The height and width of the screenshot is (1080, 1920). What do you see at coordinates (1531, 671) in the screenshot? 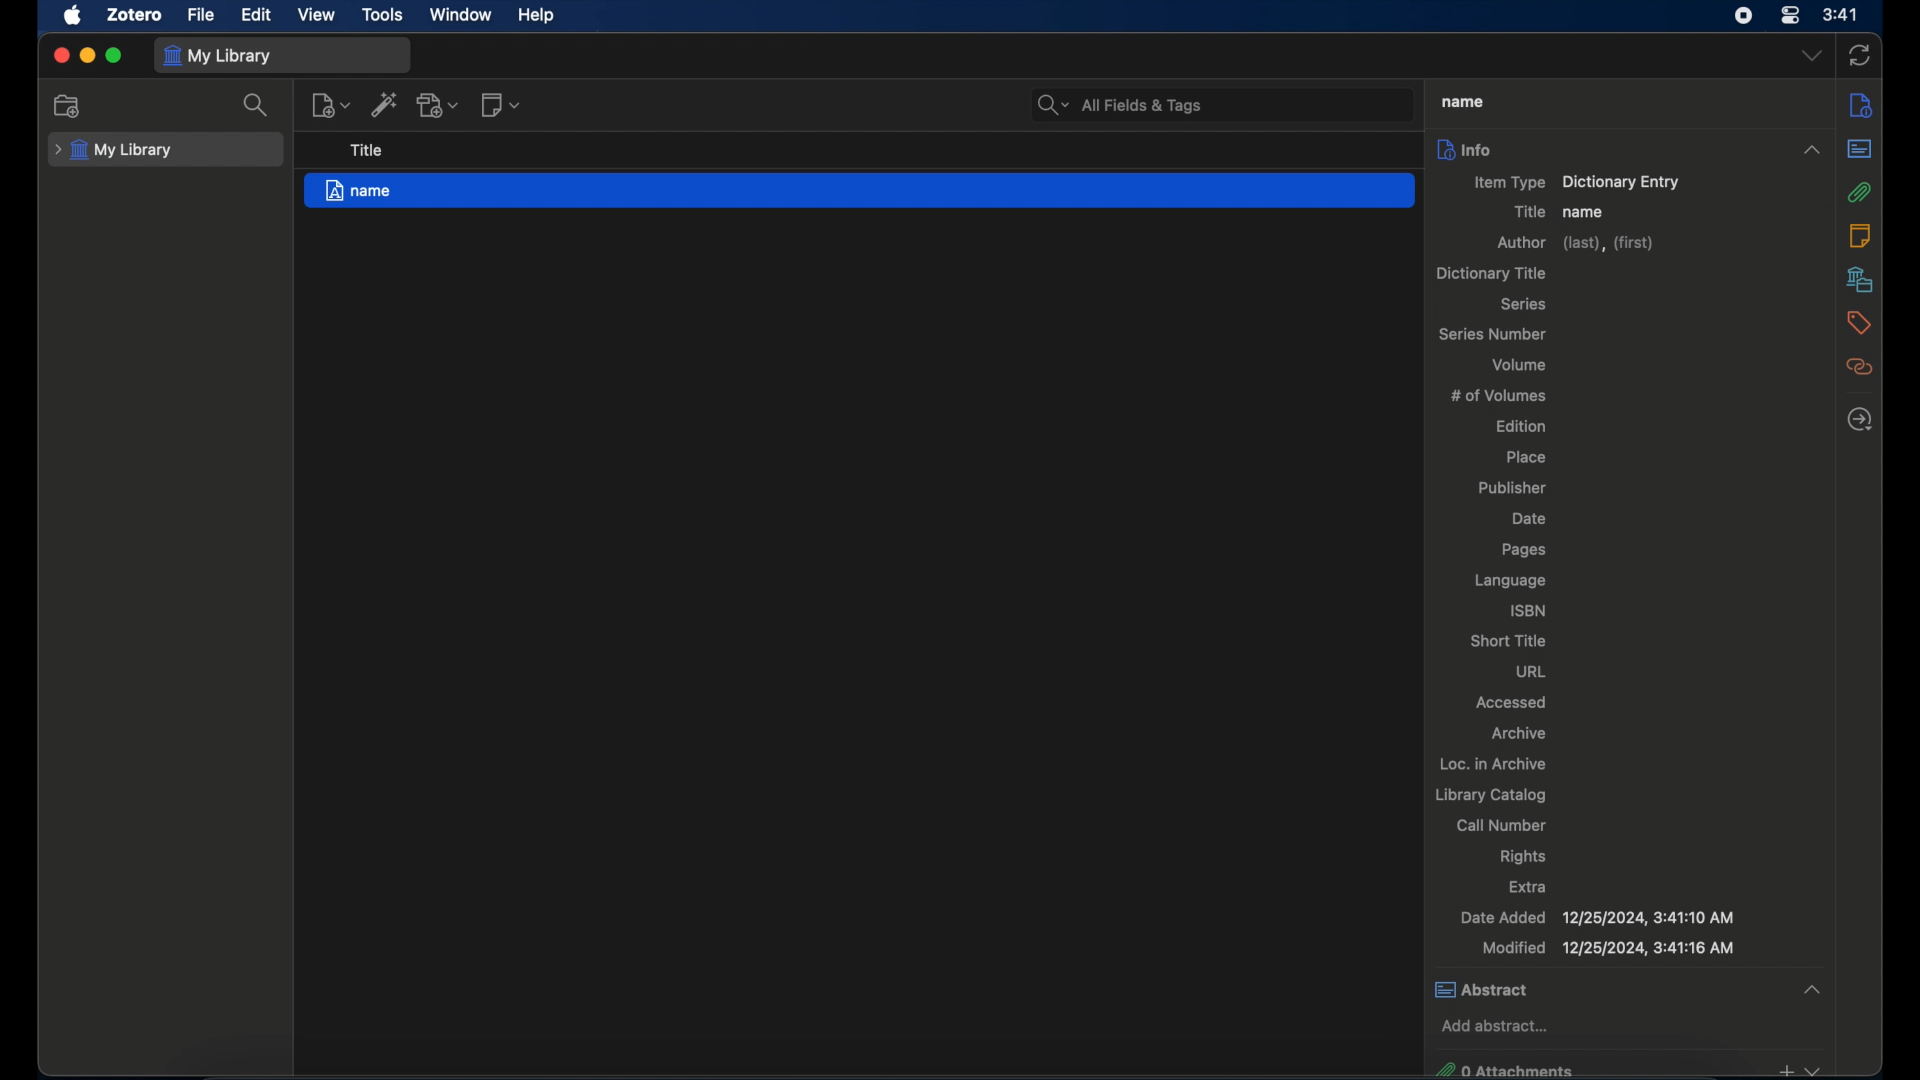
I see `url` at bounding box center [1531, 671].